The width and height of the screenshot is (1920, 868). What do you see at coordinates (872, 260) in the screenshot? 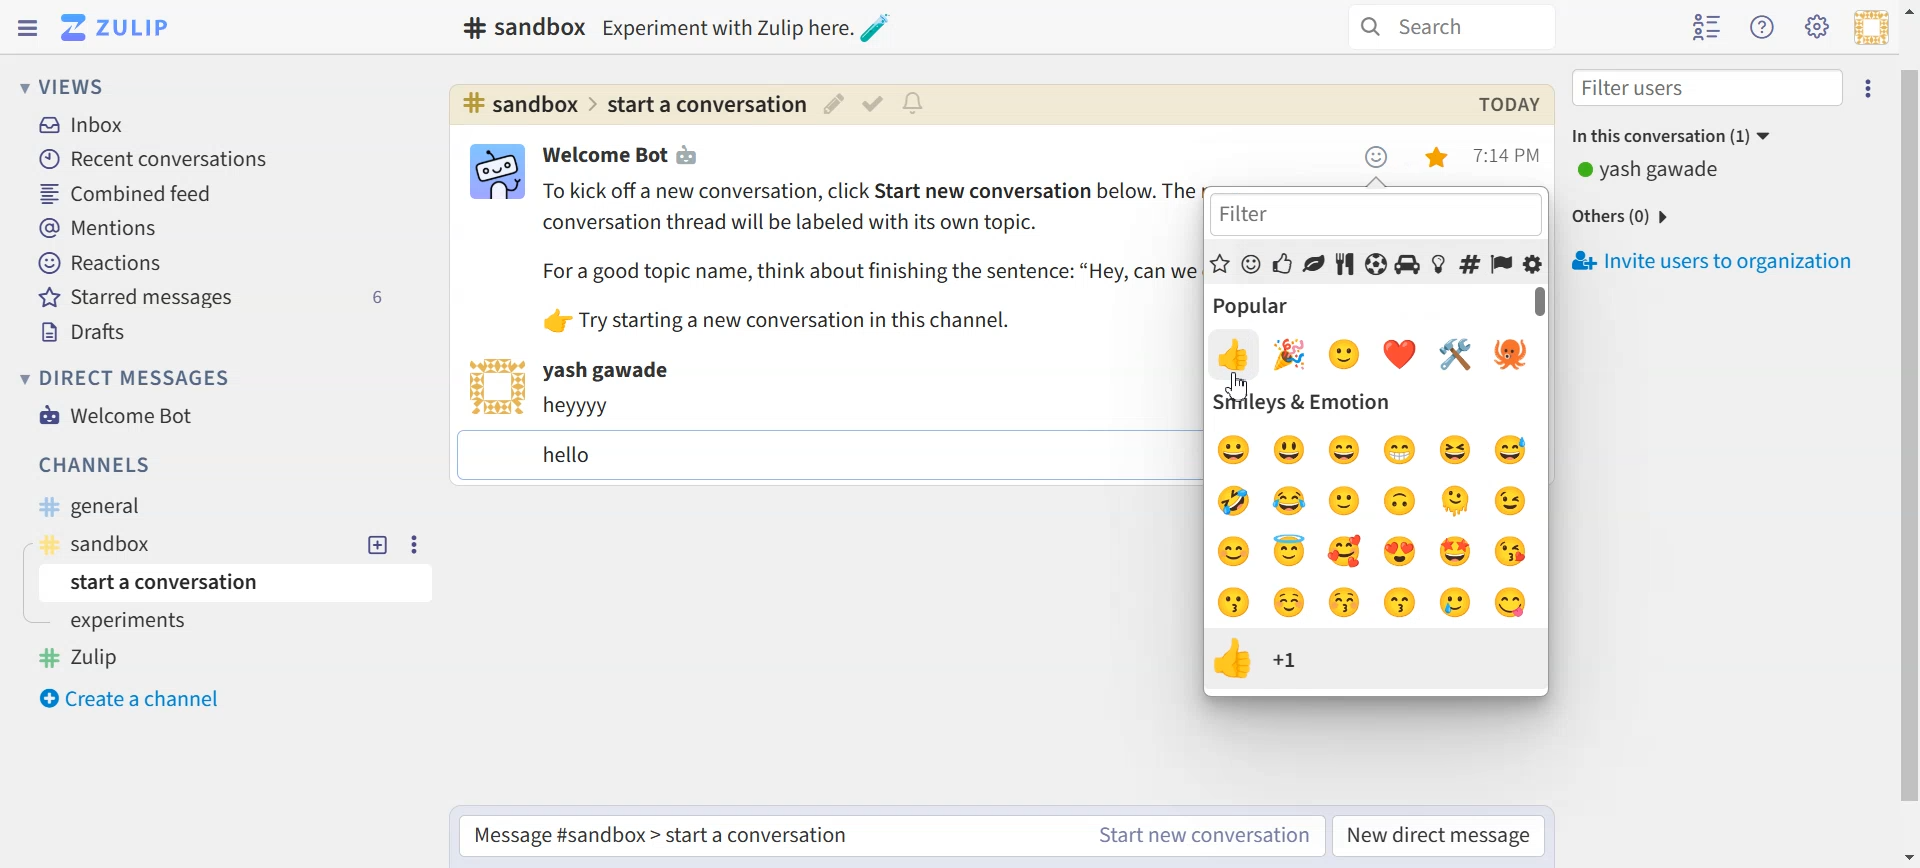
I see `Text` at bounding box center [872, 260].